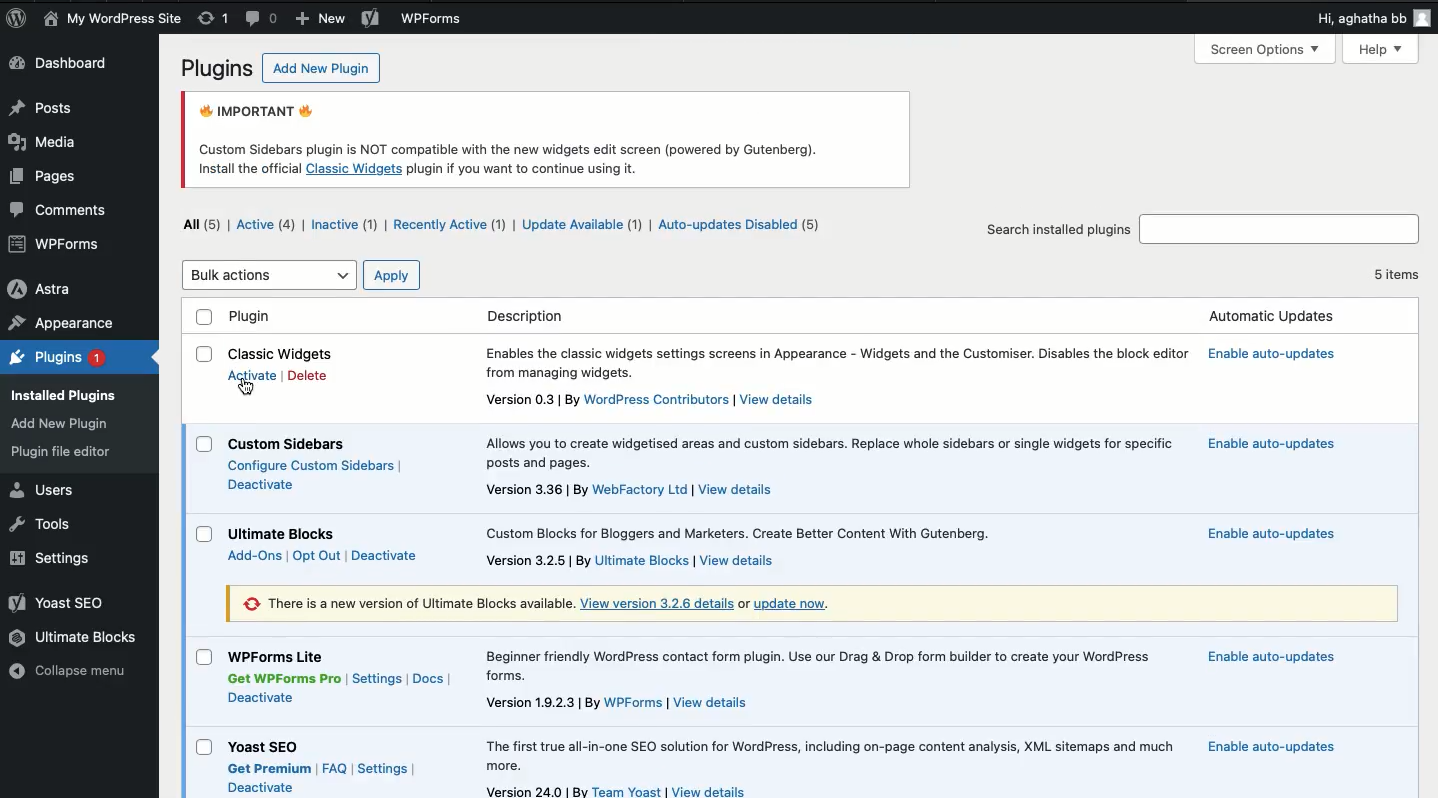 Image resolution: width=1438 pixels, height=798 pixels. Describe the element at coordinates (354, 169) in the screenshot. I see `Classic Widgets` at that location.